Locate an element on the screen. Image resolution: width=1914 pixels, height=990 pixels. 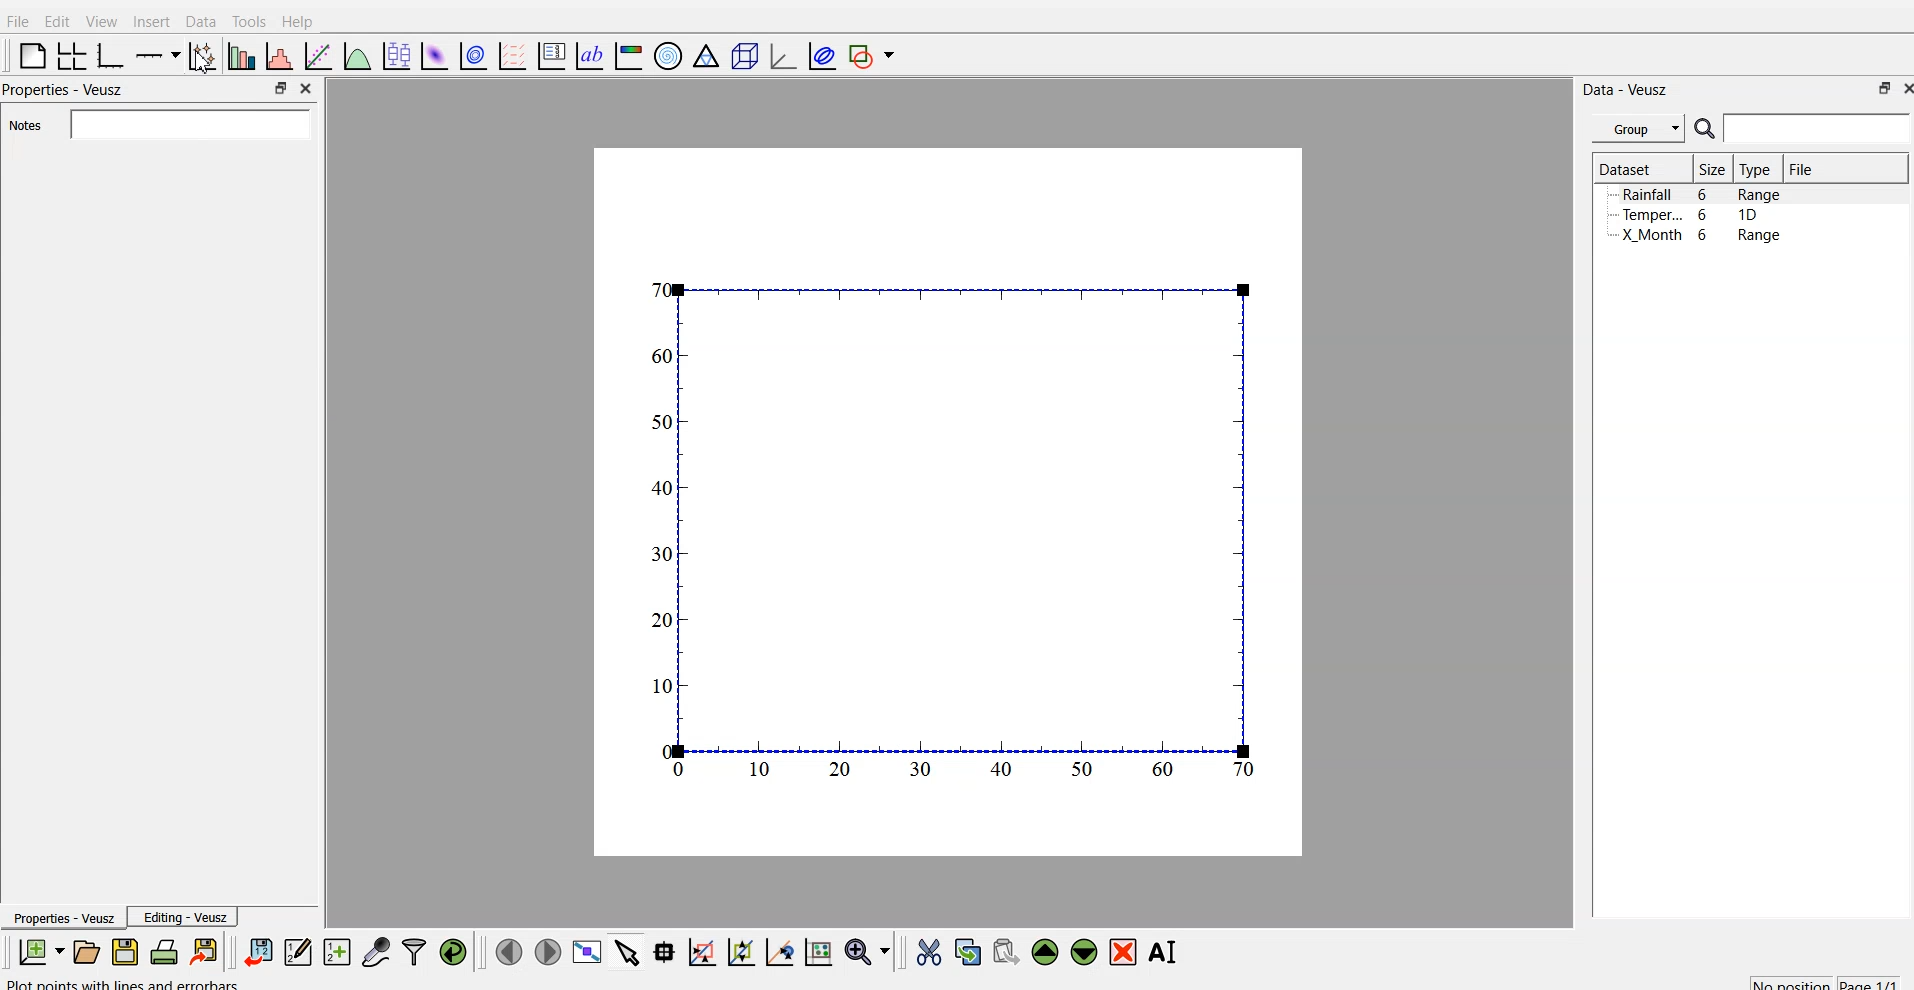
move down the widget  is located at coordinates (1081, 953).